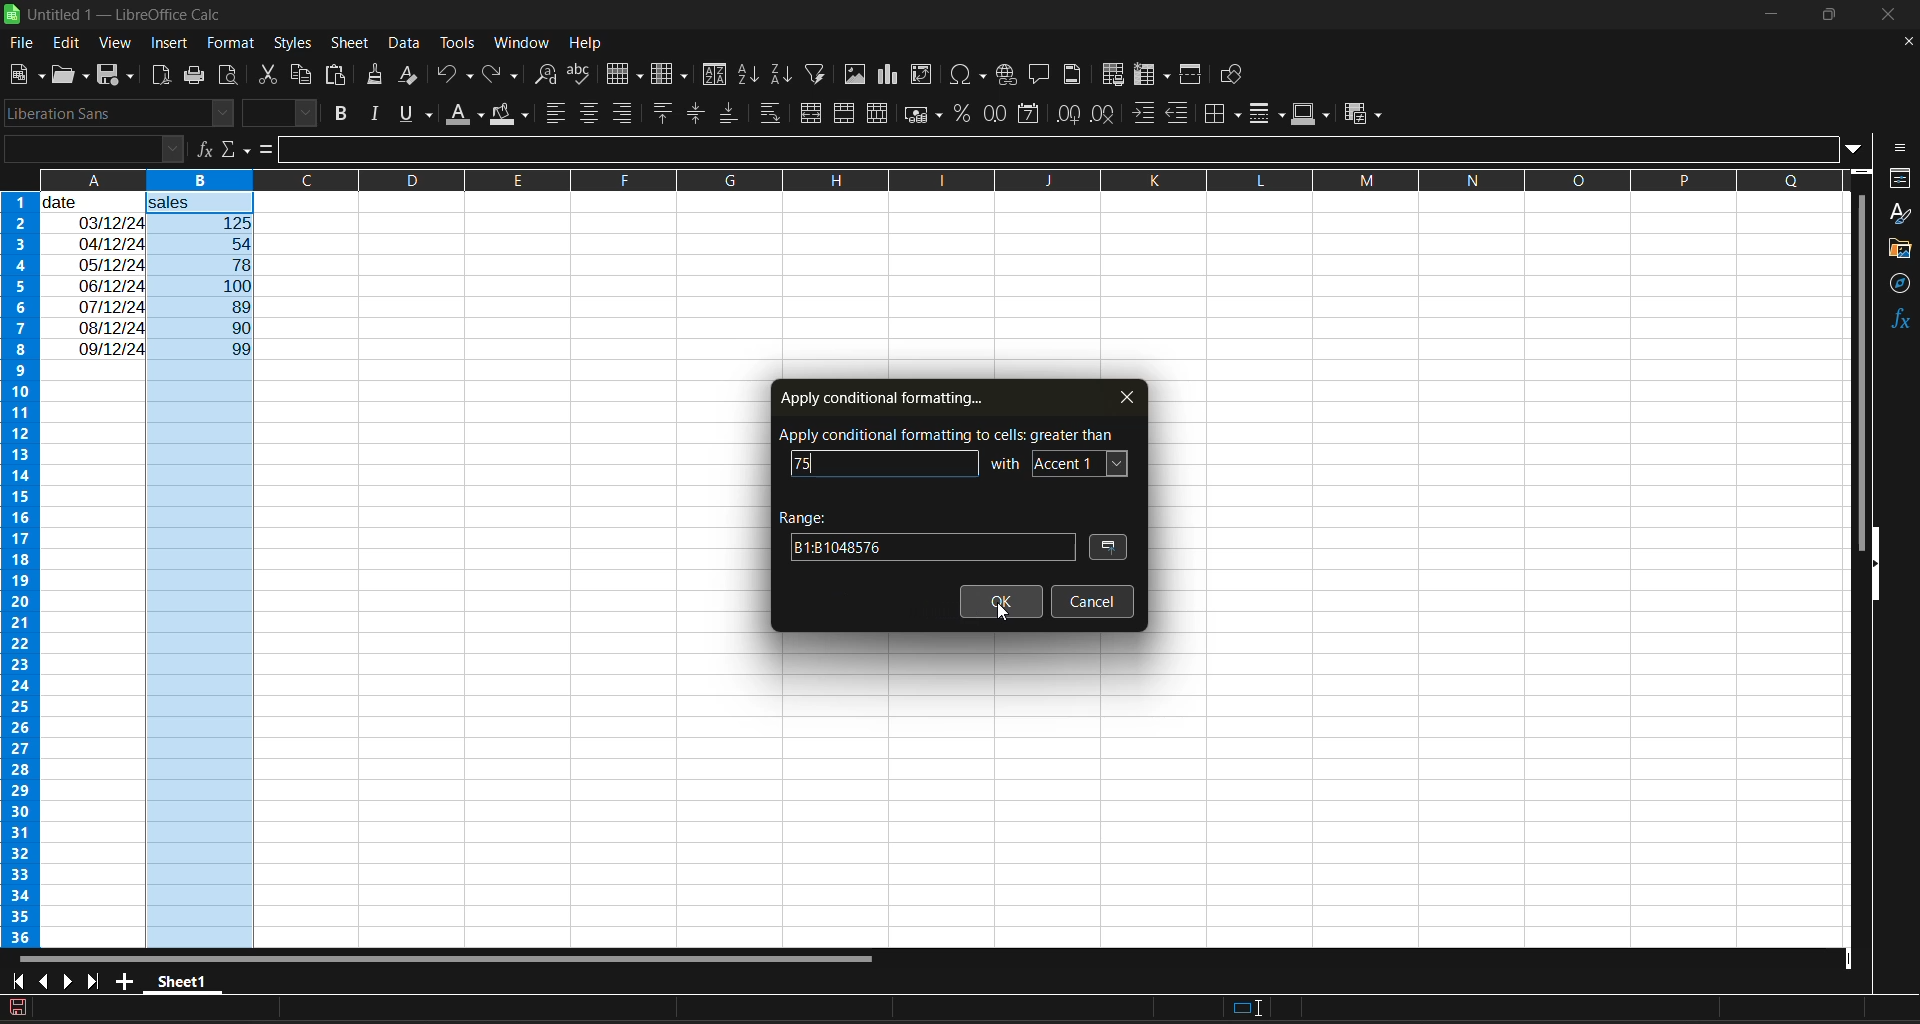  I want to click on file, so click(24, 42).